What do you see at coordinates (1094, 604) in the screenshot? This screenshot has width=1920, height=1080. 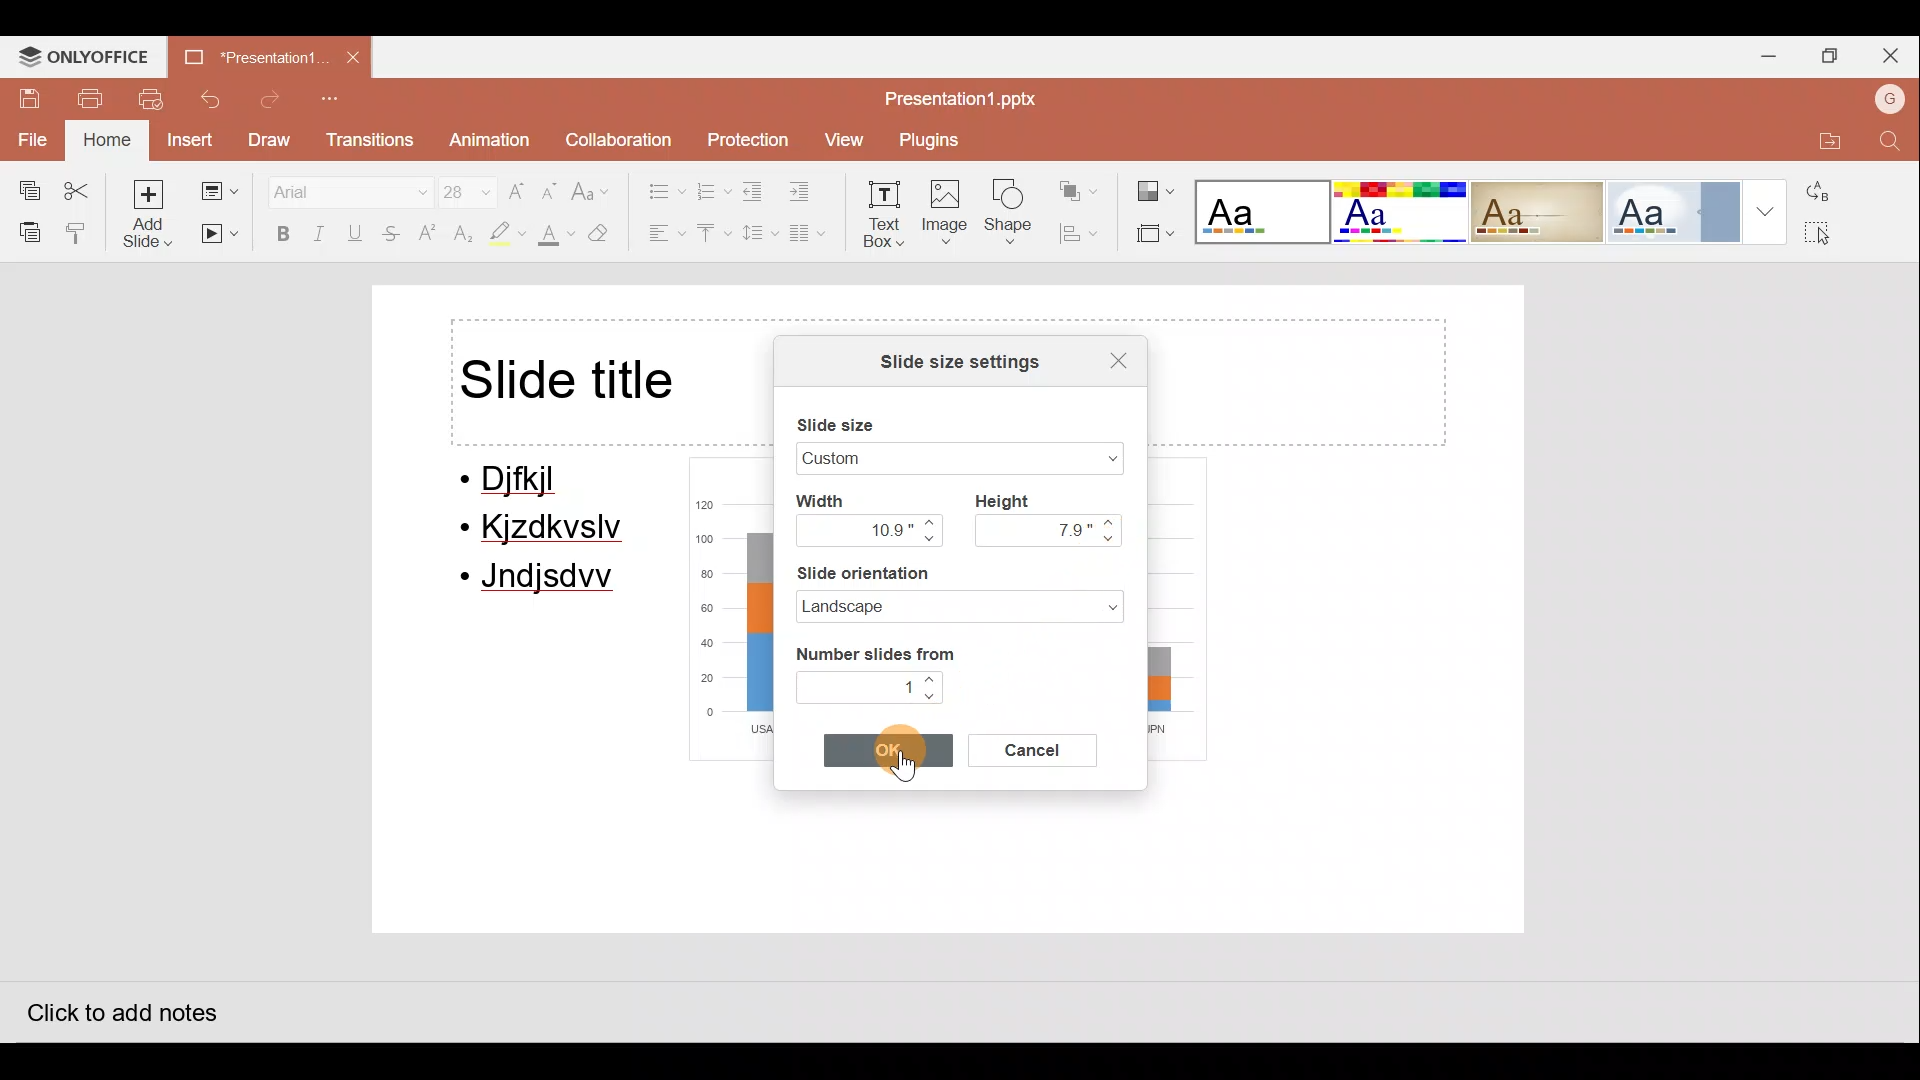 I see `Slide orientation dropdown` at bounding box center [1094, 604].